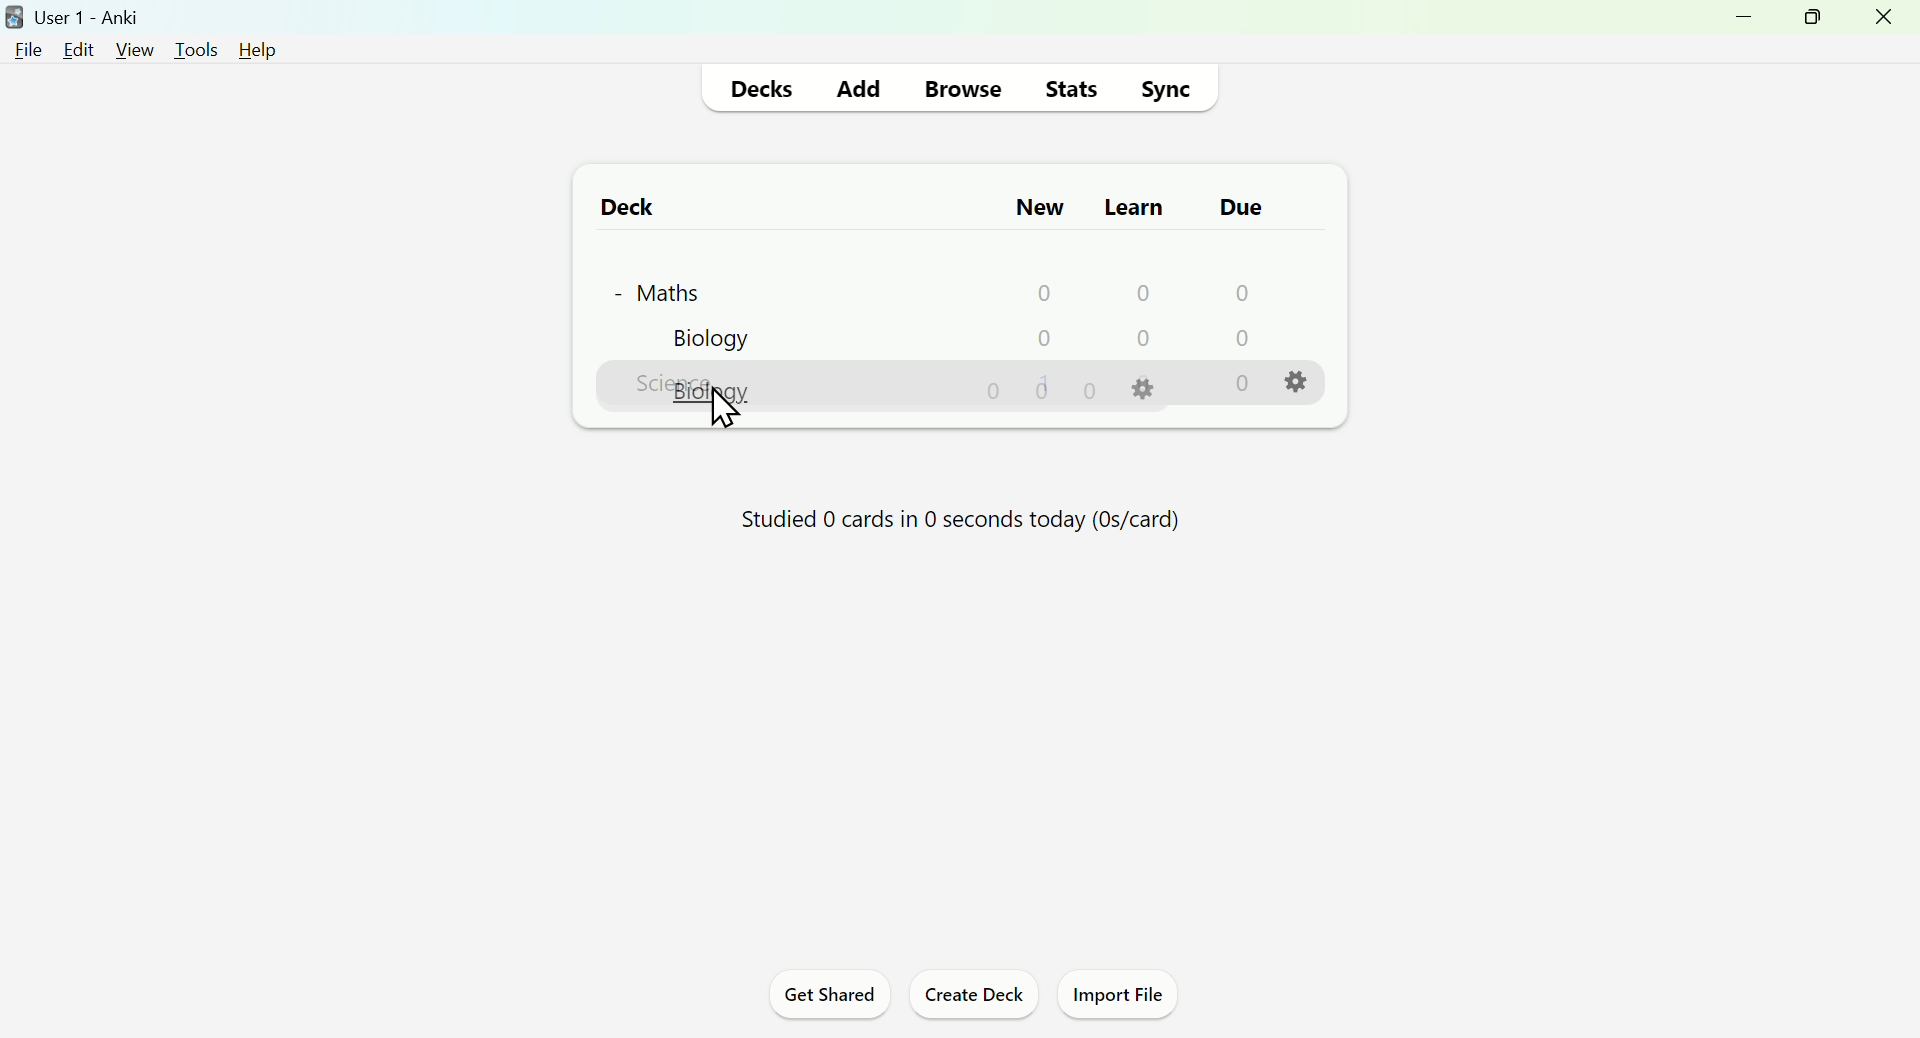 The width and height of the screenshot is (1920, 1038). What do you see at coordinates (997, 392) in the screenshot?
I see `0` at bounding box center [997, 392].